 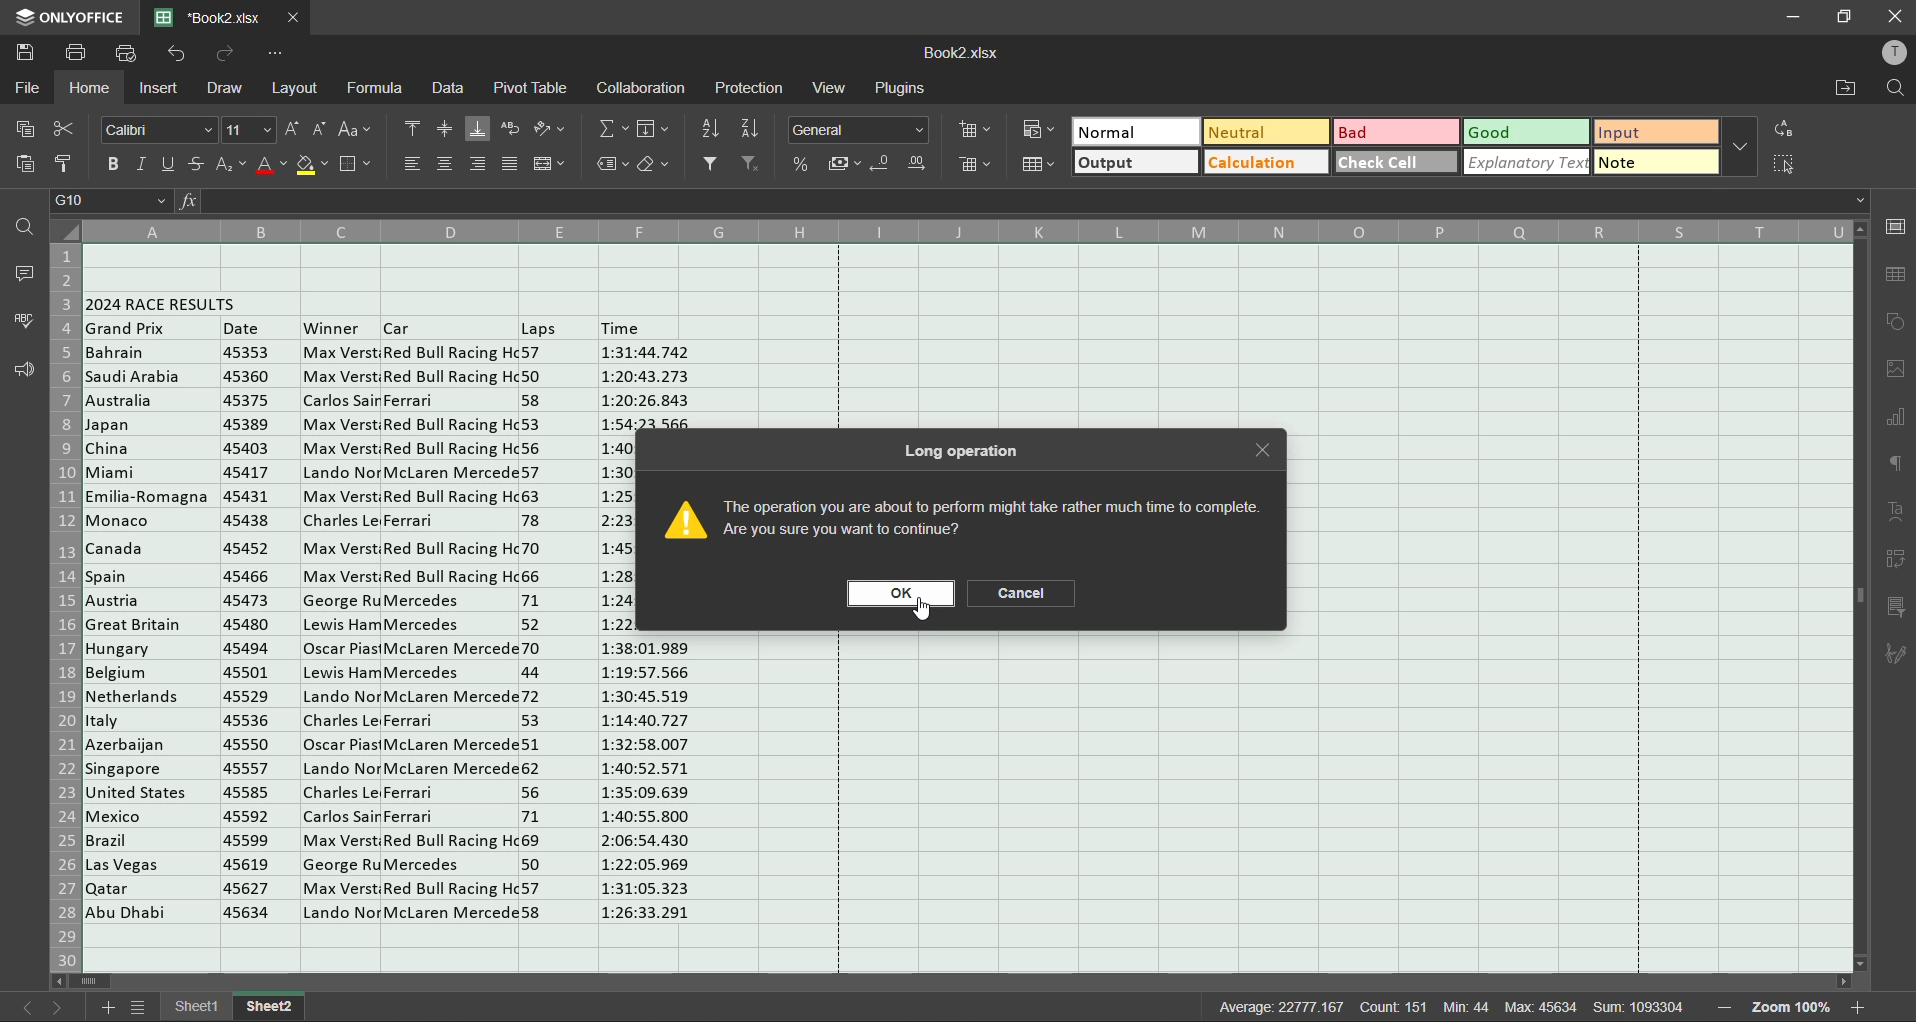 What do you see at coordinates (752, 91) in the screenshot?
I see `protection` at bounding box center [752, 91].